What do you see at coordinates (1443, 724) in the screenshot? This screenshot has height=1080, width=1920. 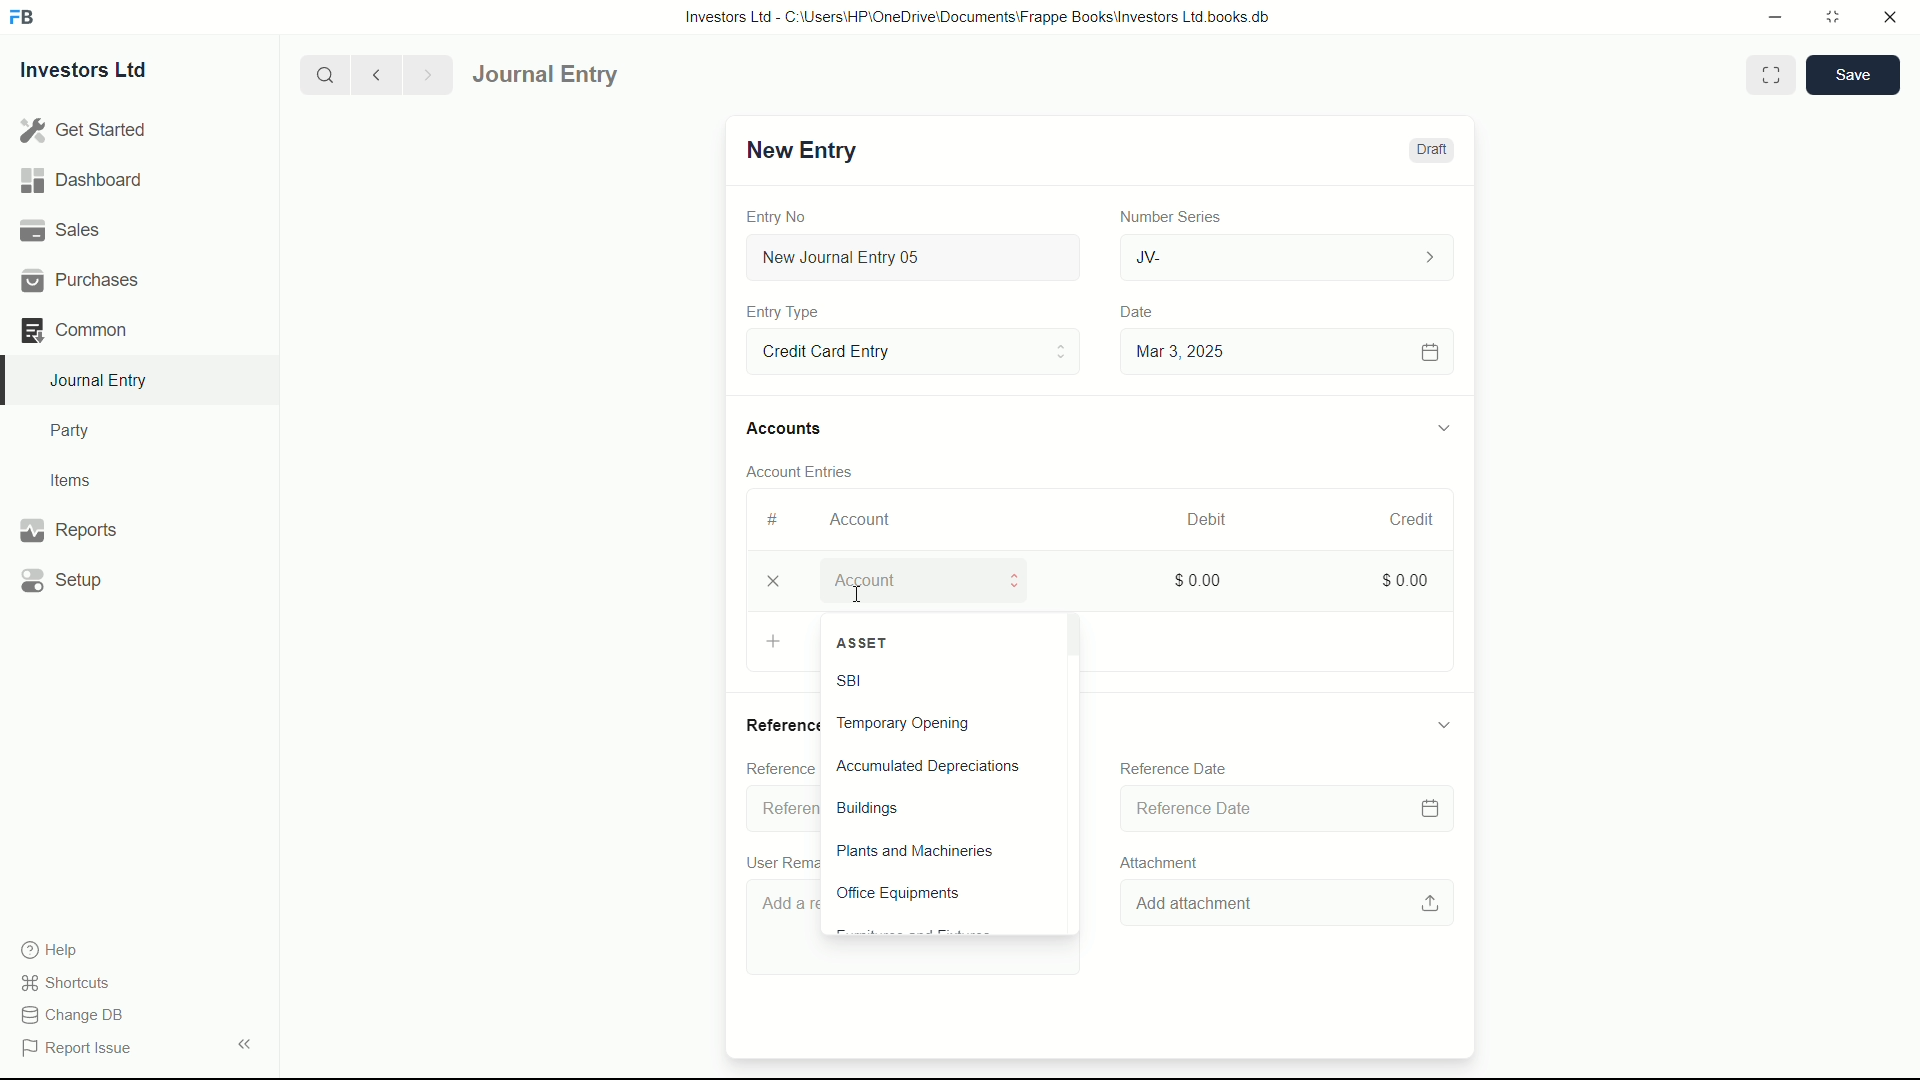 I see `expand/collapse` at bounding box center [1443, 724].